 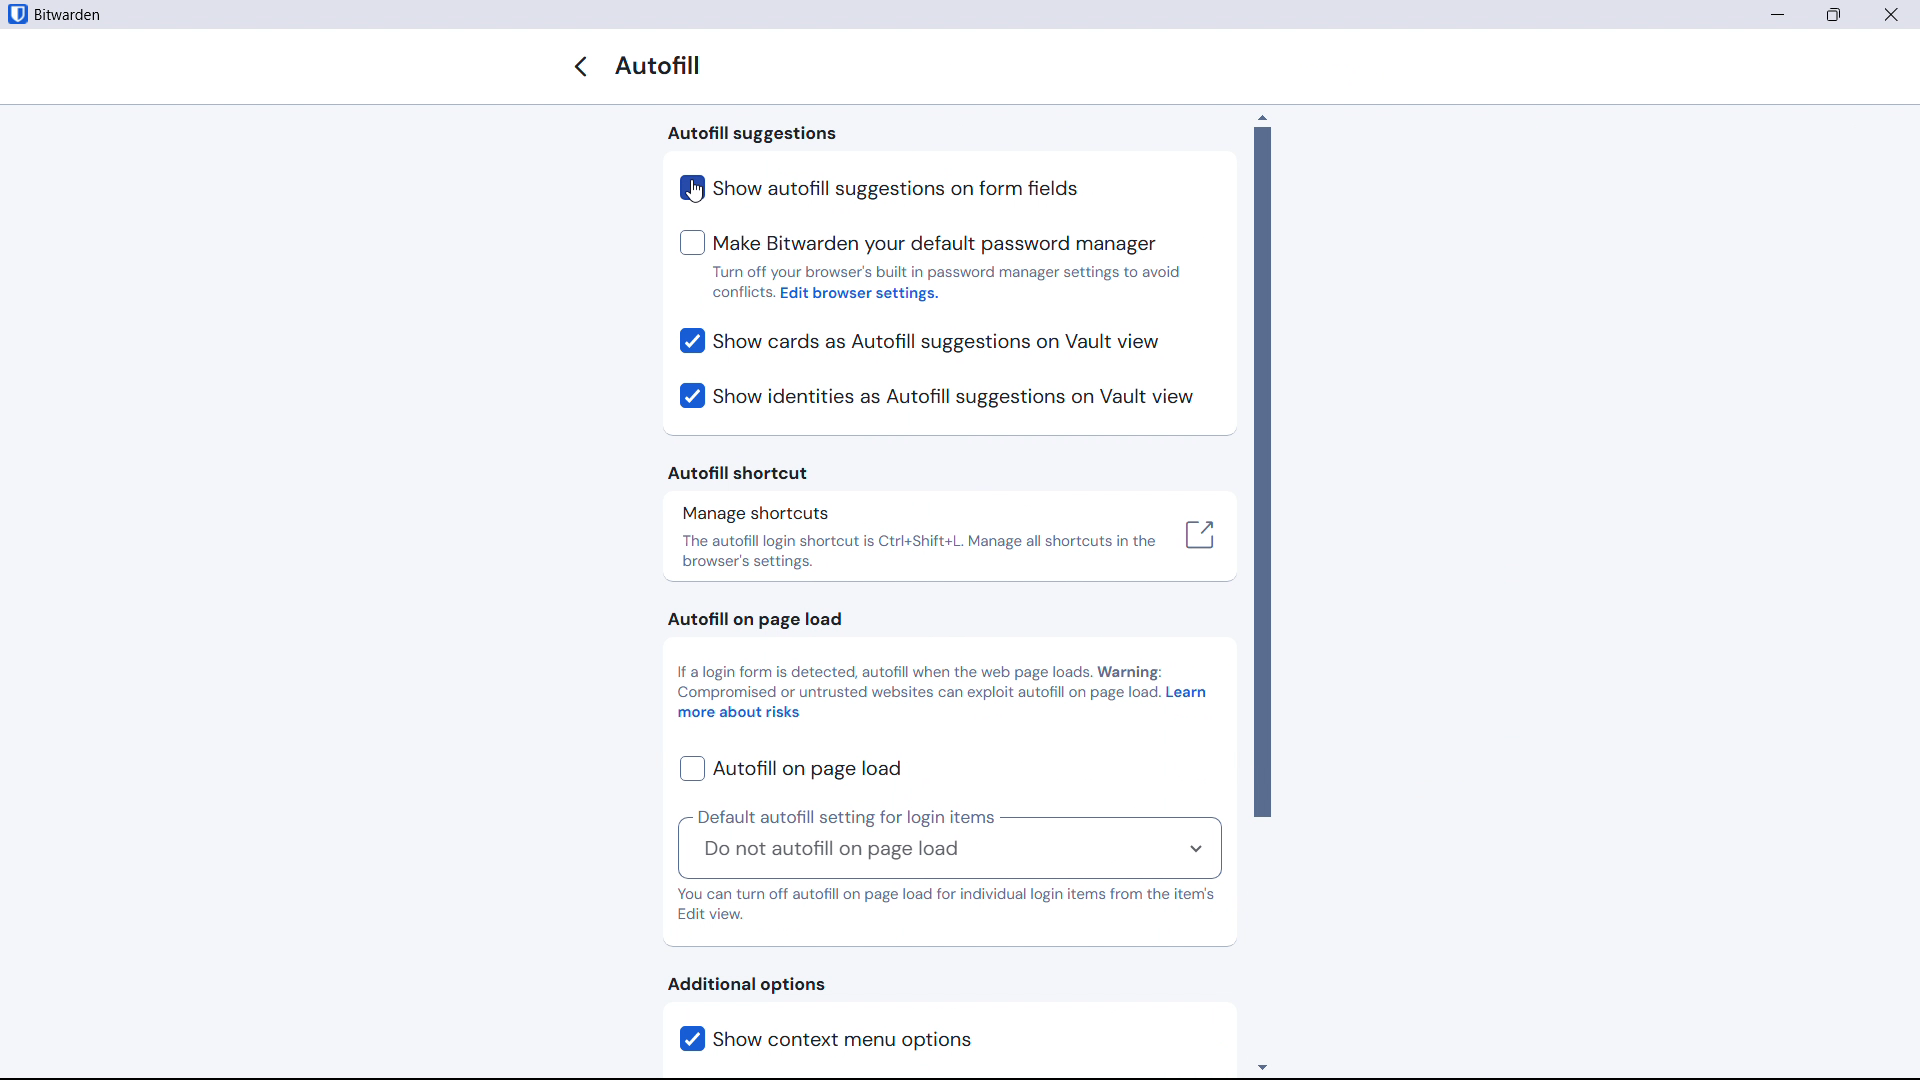 What do you see at coordinates (16, 14) in the screenshot?
I see `logo` at bounding box center [16, 14].